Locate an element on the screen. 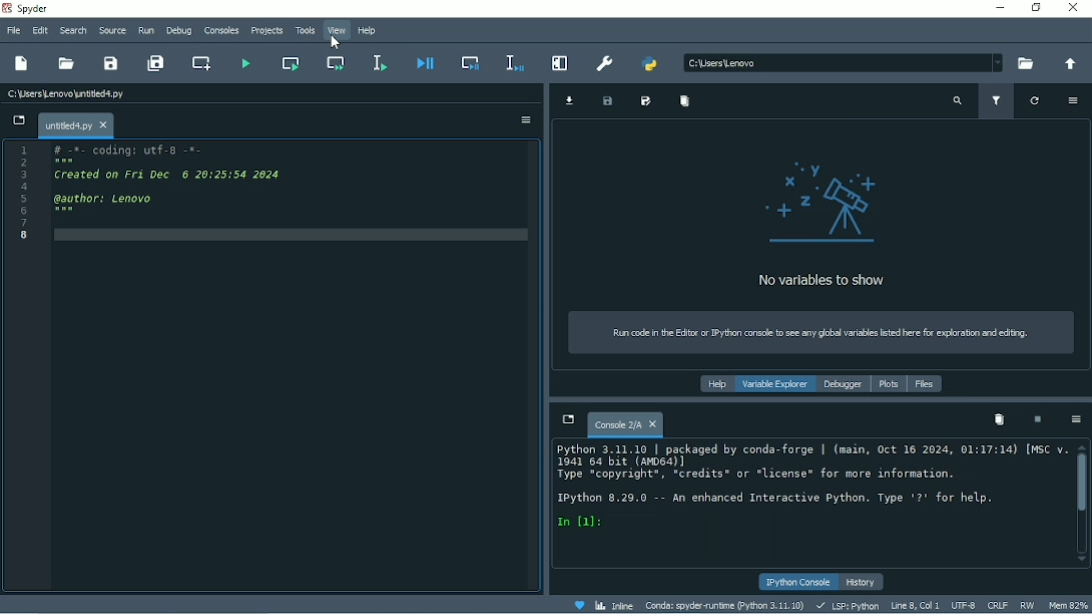 The height and width of the screenshot is (614, 1092). Files is located at coordinates (925, 384).